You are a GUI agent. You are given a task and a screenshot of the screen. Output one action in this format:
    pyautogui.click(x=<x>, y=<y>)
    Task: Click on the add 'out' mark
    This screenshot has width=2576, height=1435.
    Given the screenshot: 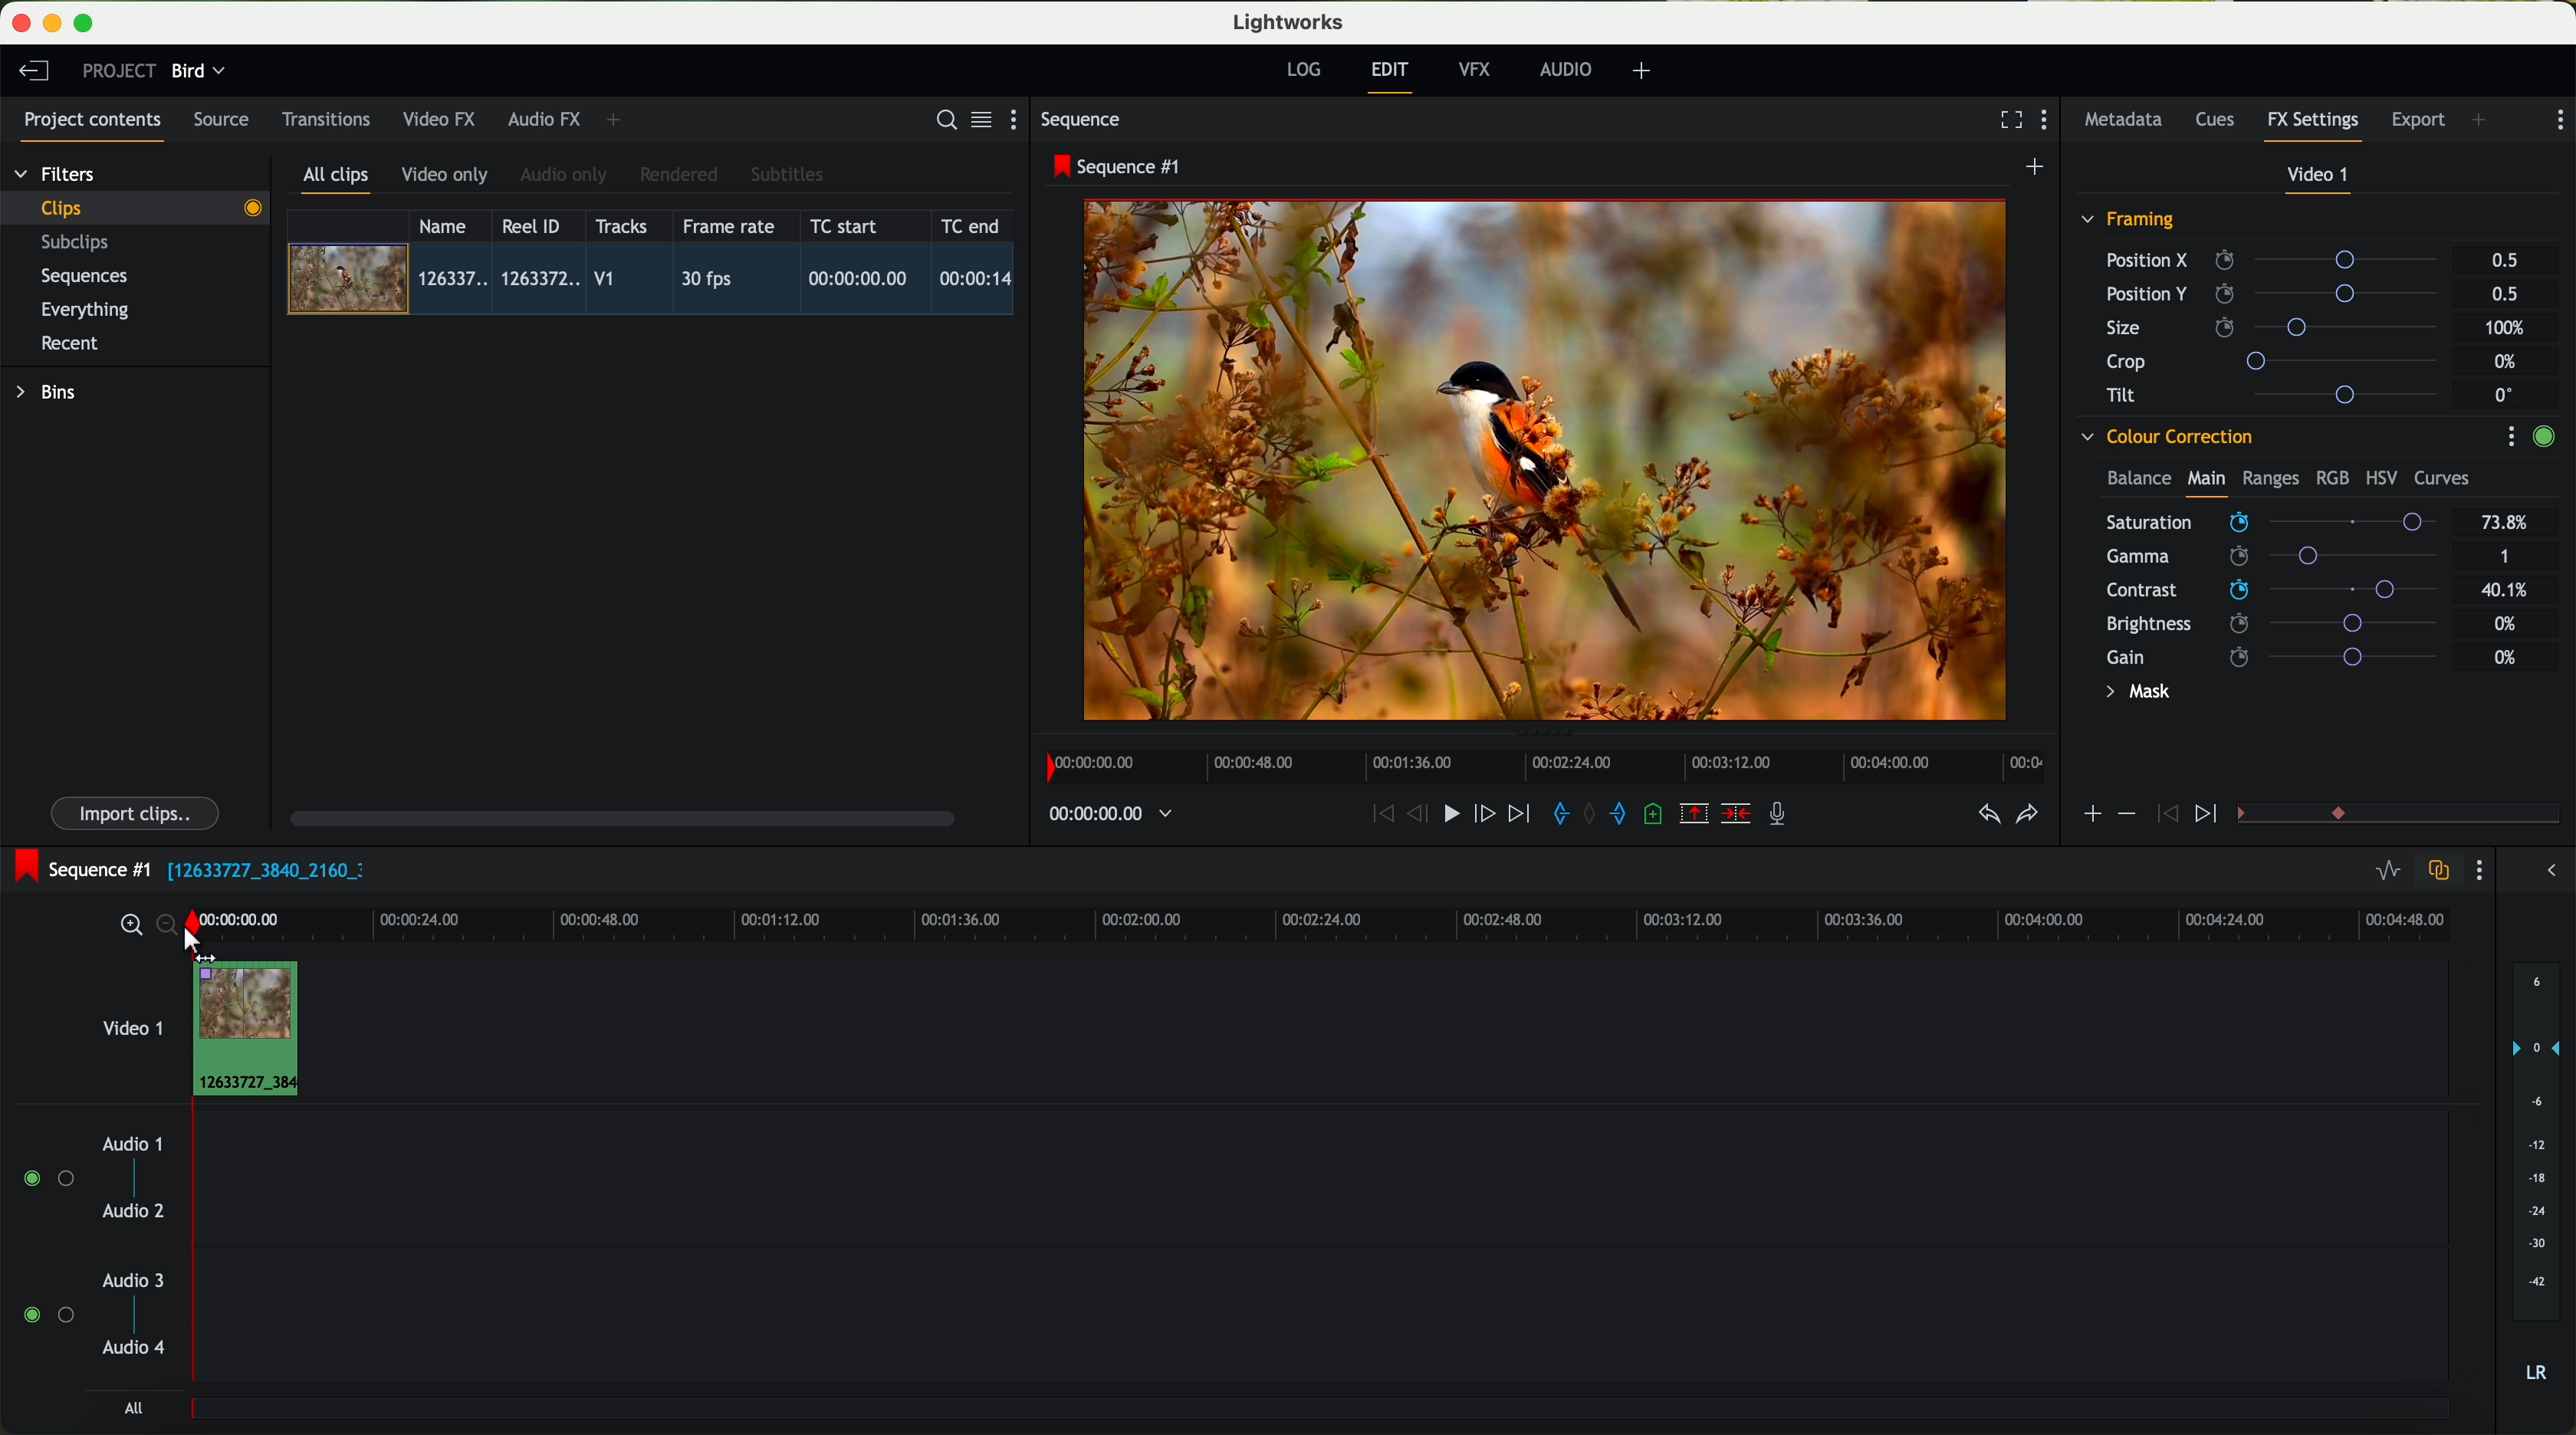 What is the action you would take?
    pyautogui.click(x=1628, y=812)
    